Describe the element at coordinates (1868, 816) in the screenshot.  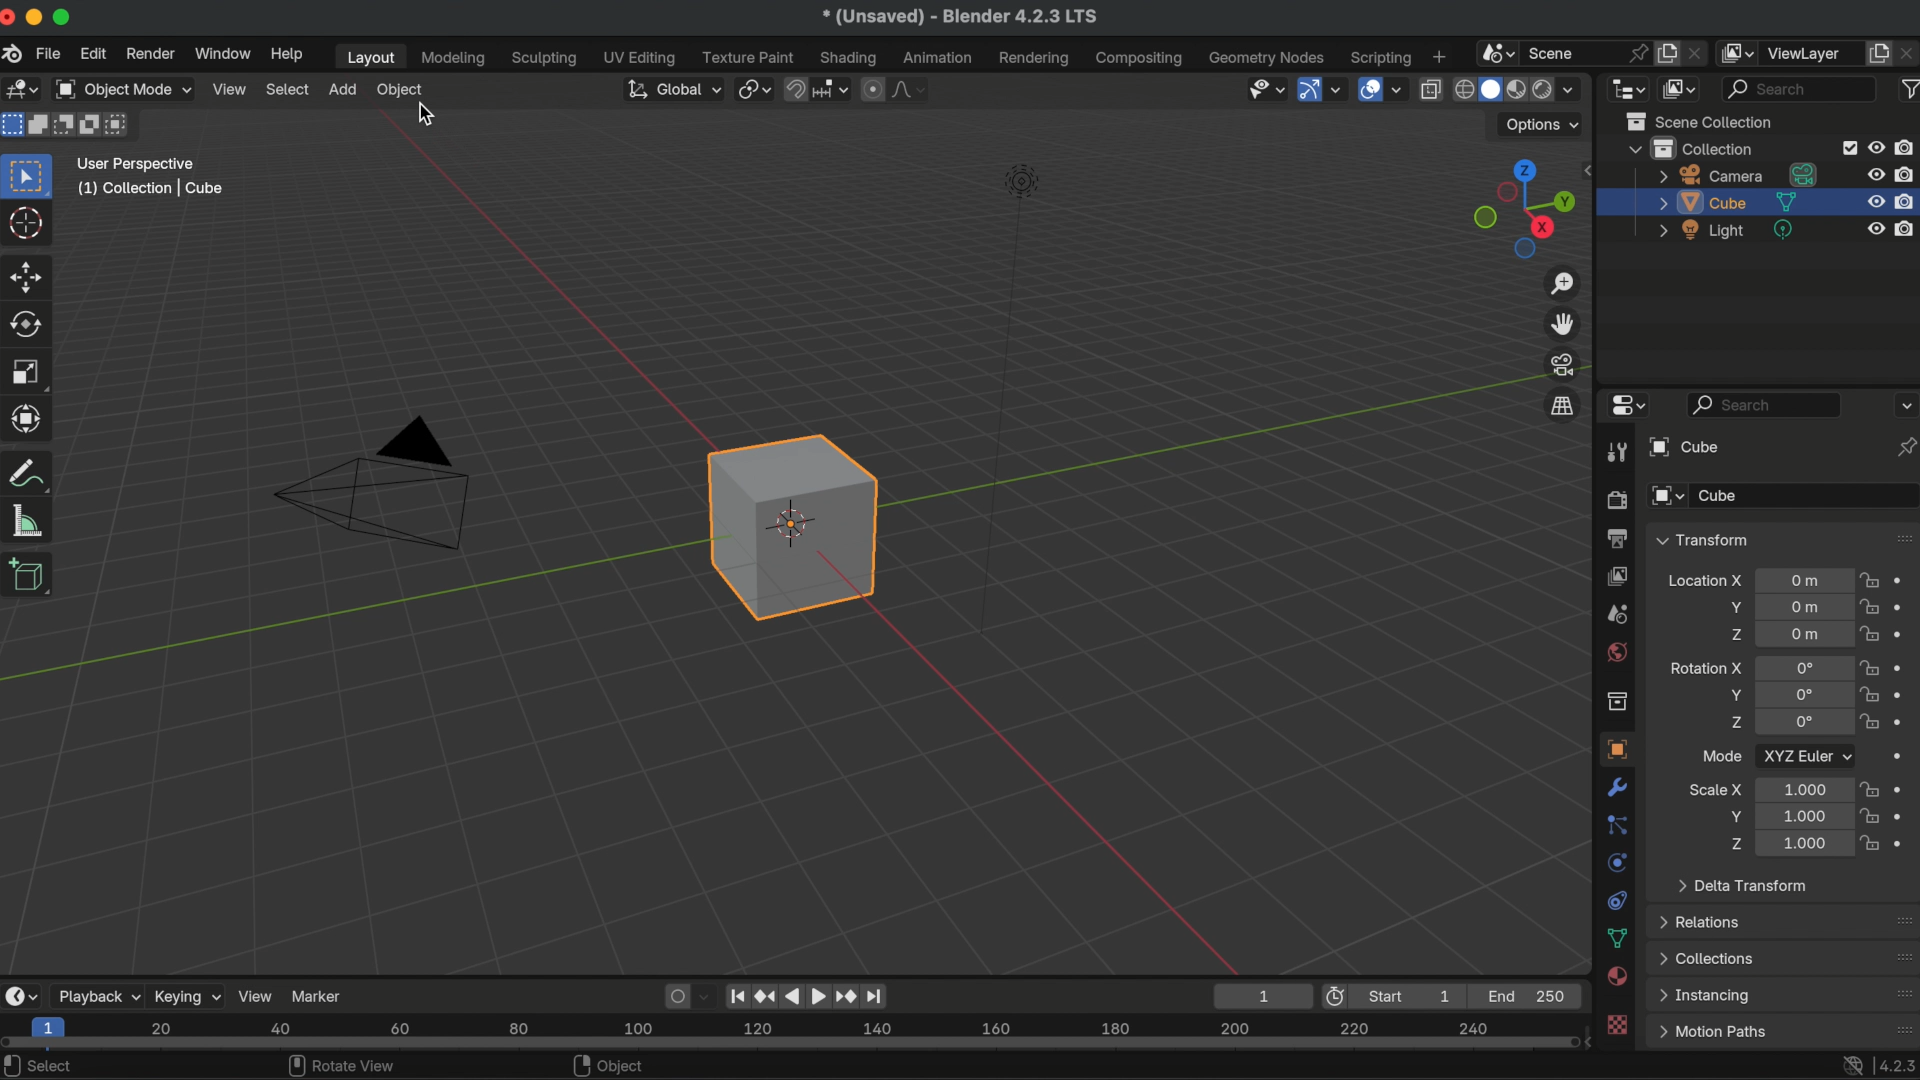
I see `lock scale` at that location.